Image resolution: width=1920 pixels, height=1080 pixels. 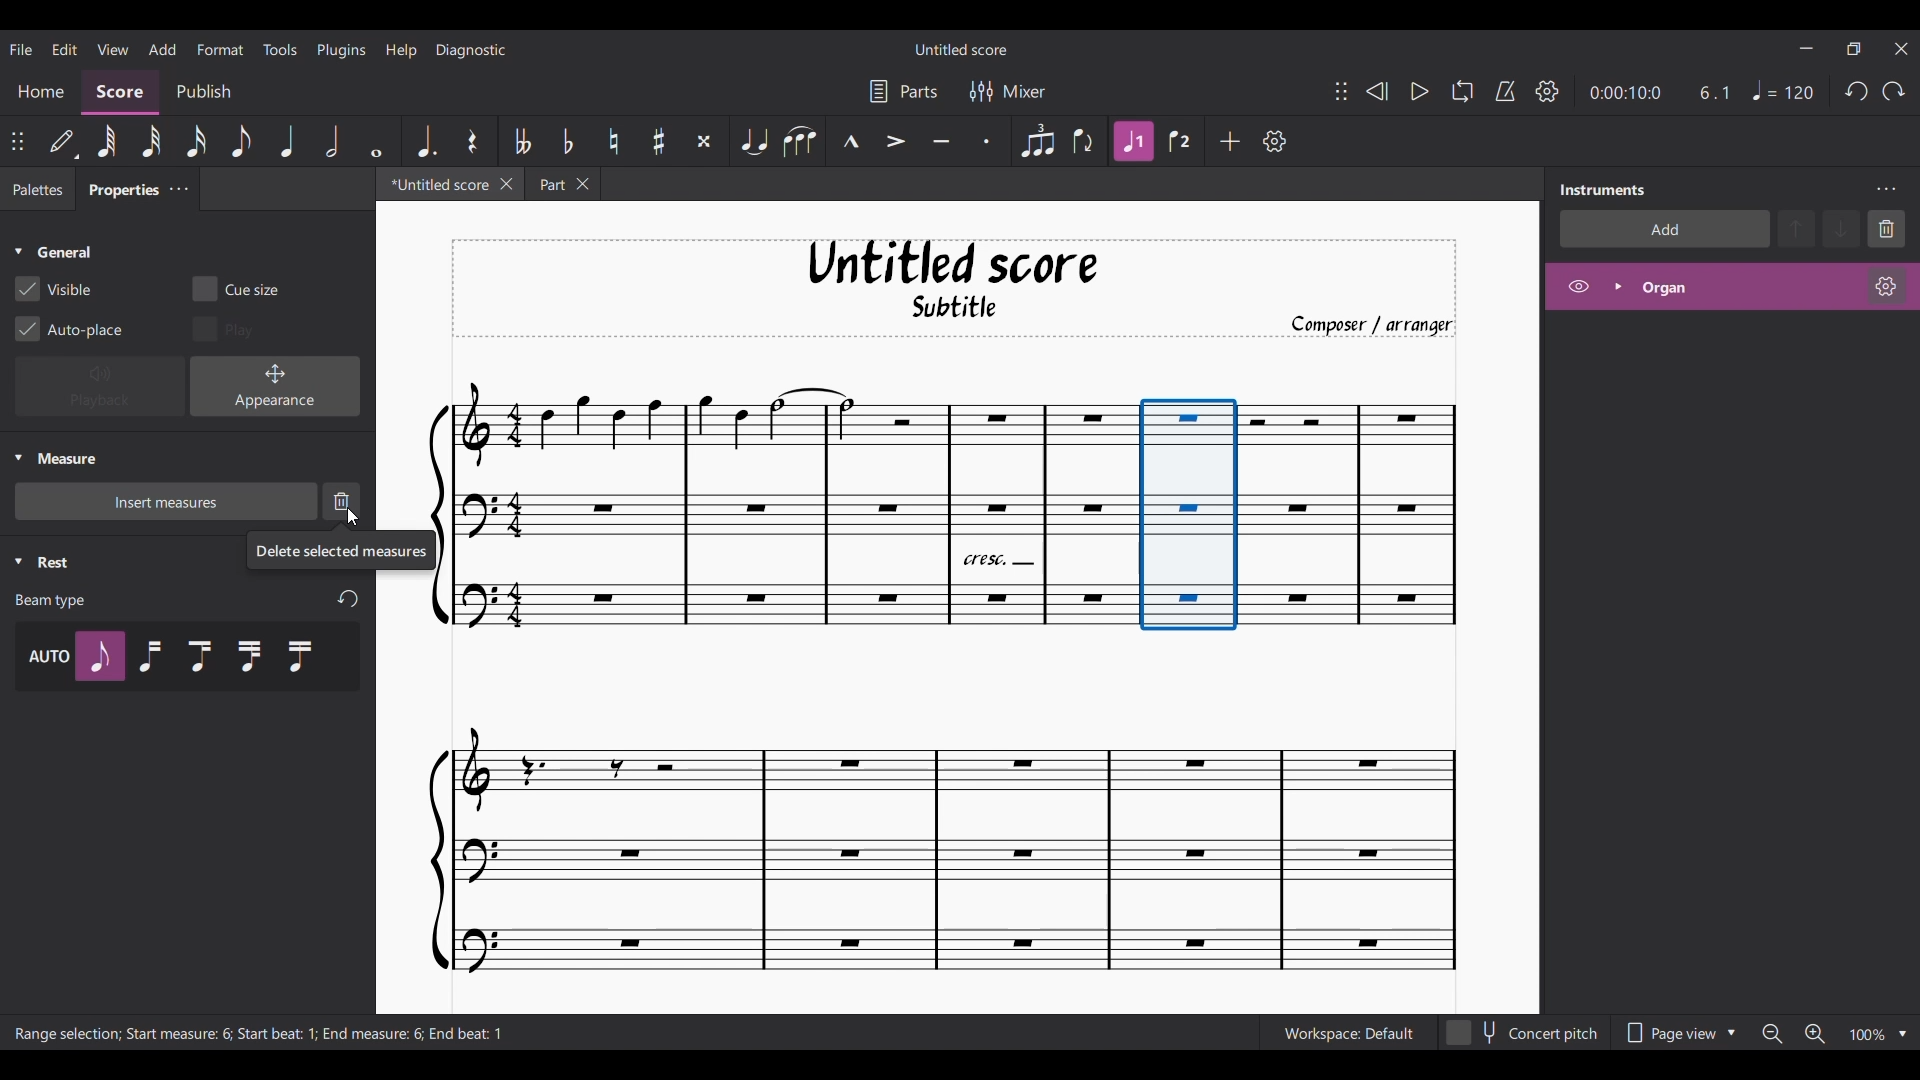 I want to click on Half note, so click(x=332, y=141).